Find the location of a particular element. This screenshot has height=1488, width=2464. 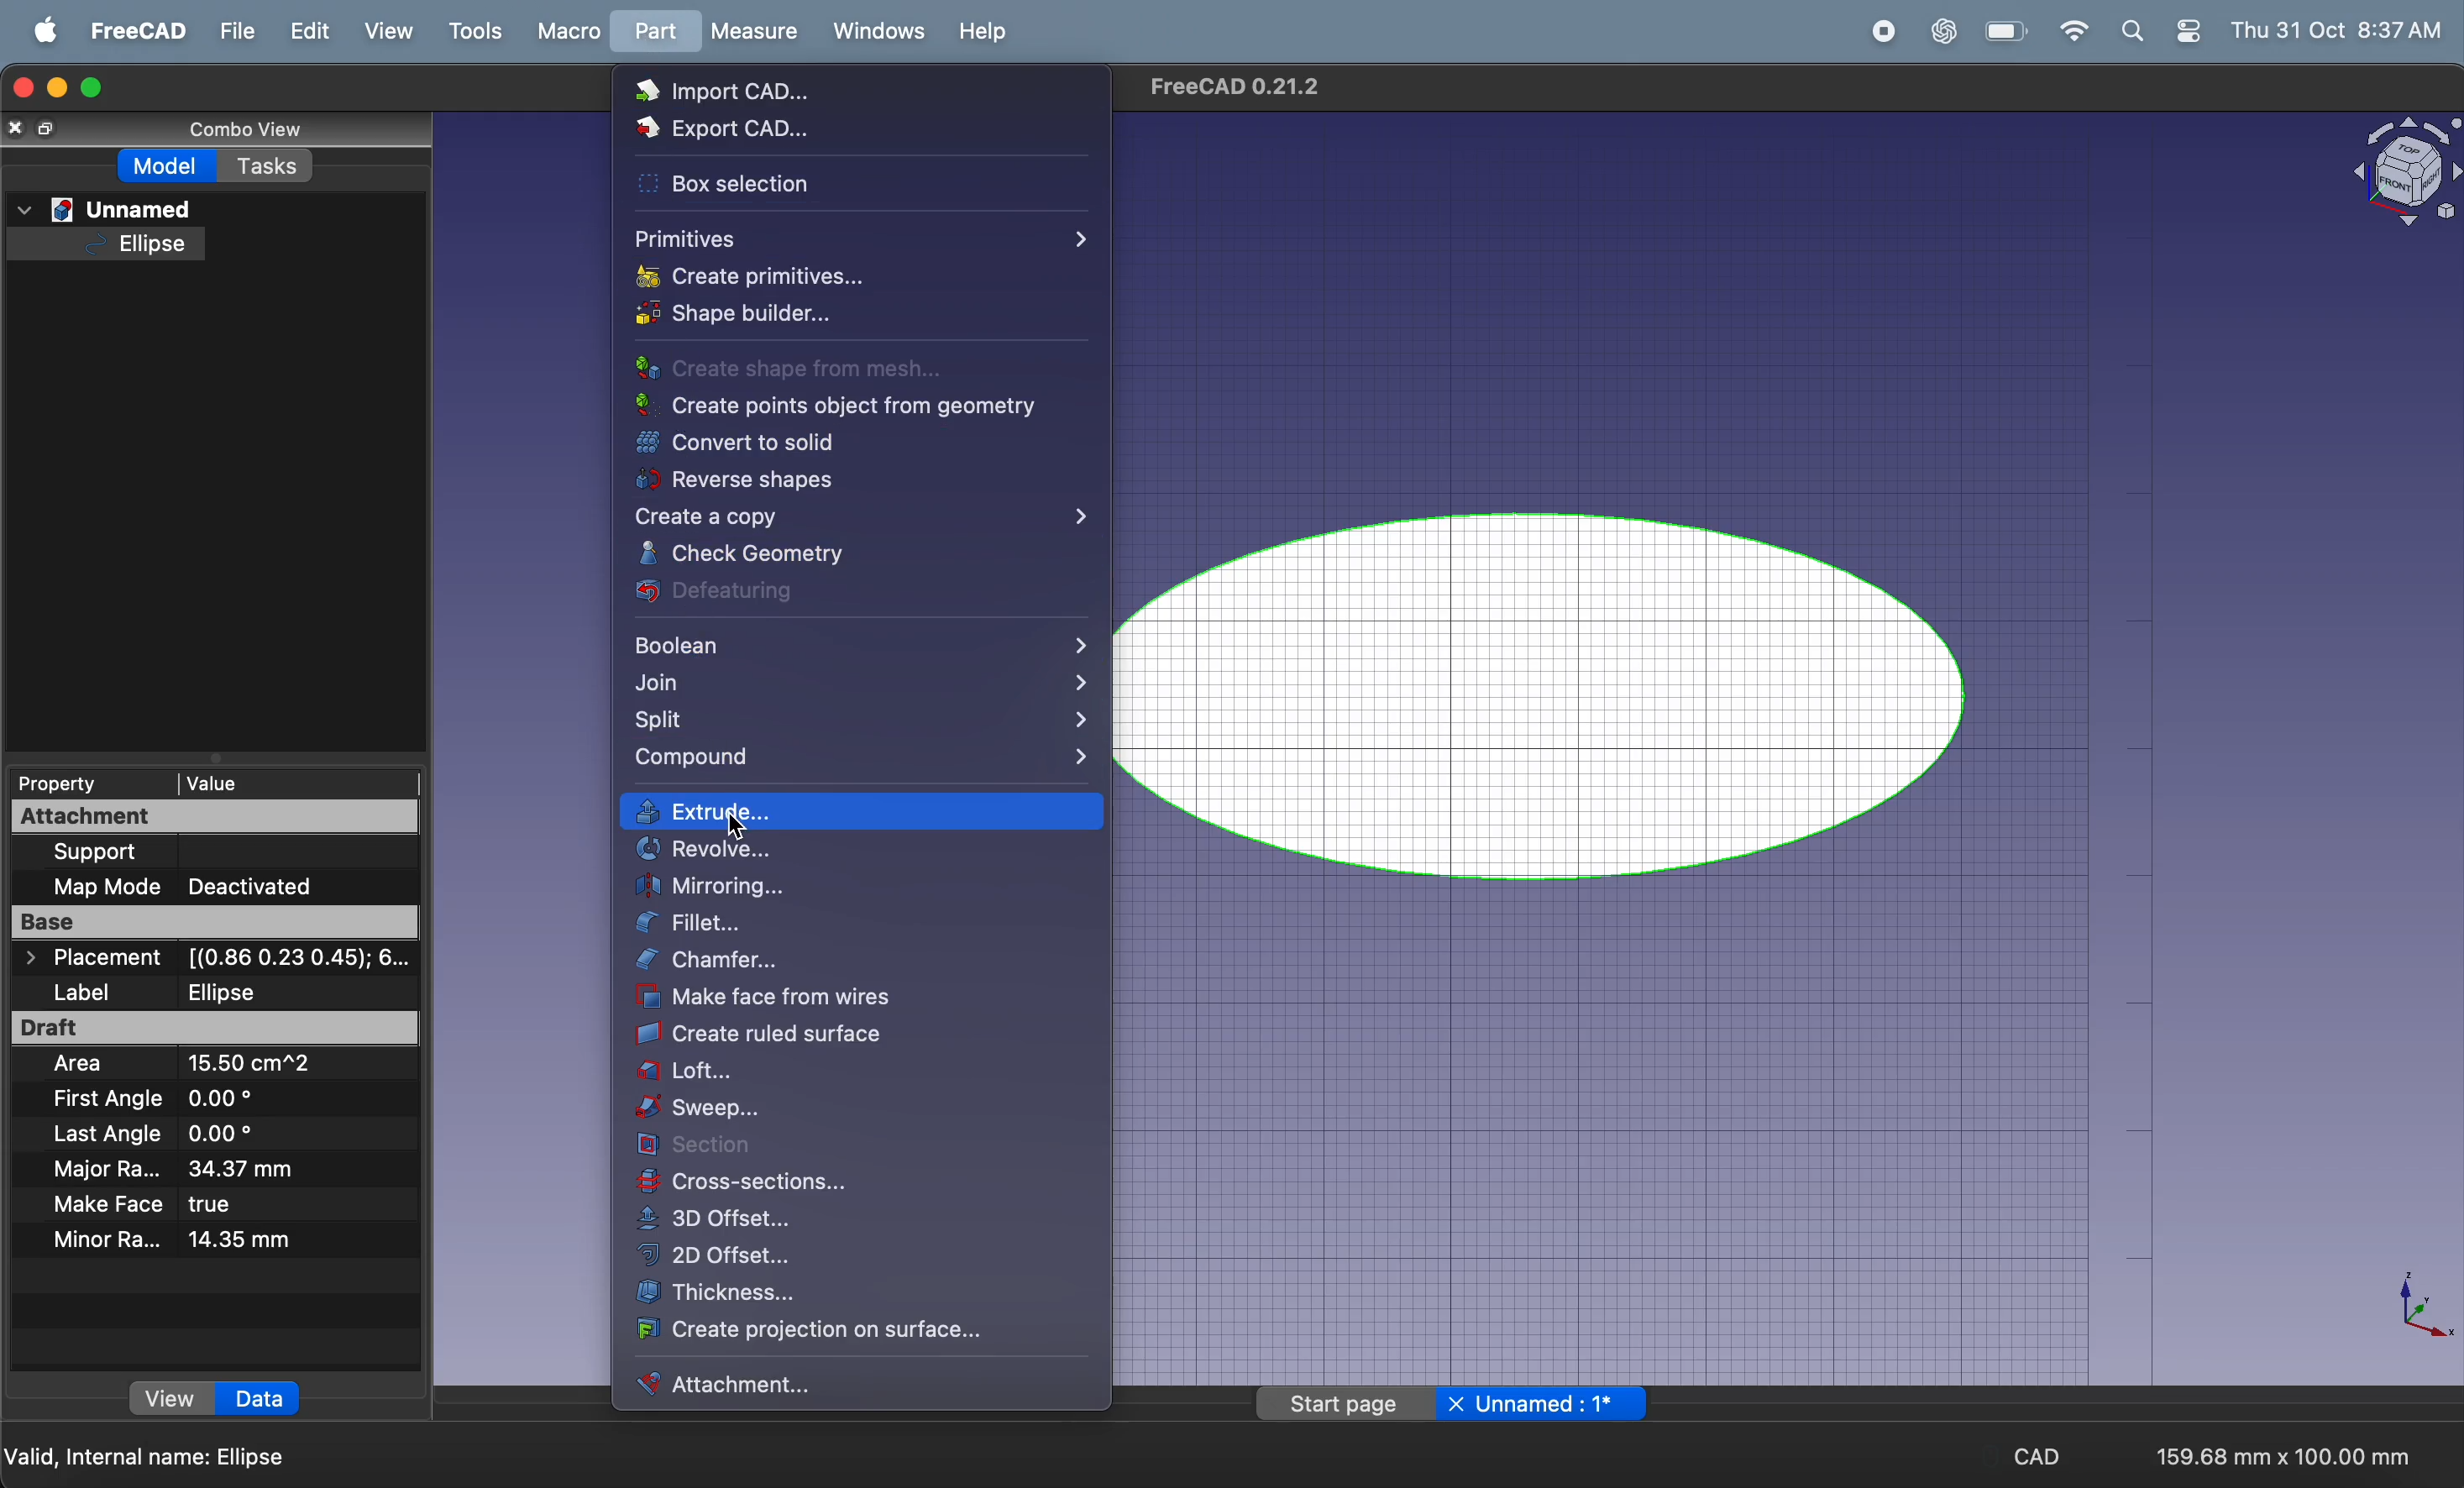

draft is located at coordinates (215, 1029).